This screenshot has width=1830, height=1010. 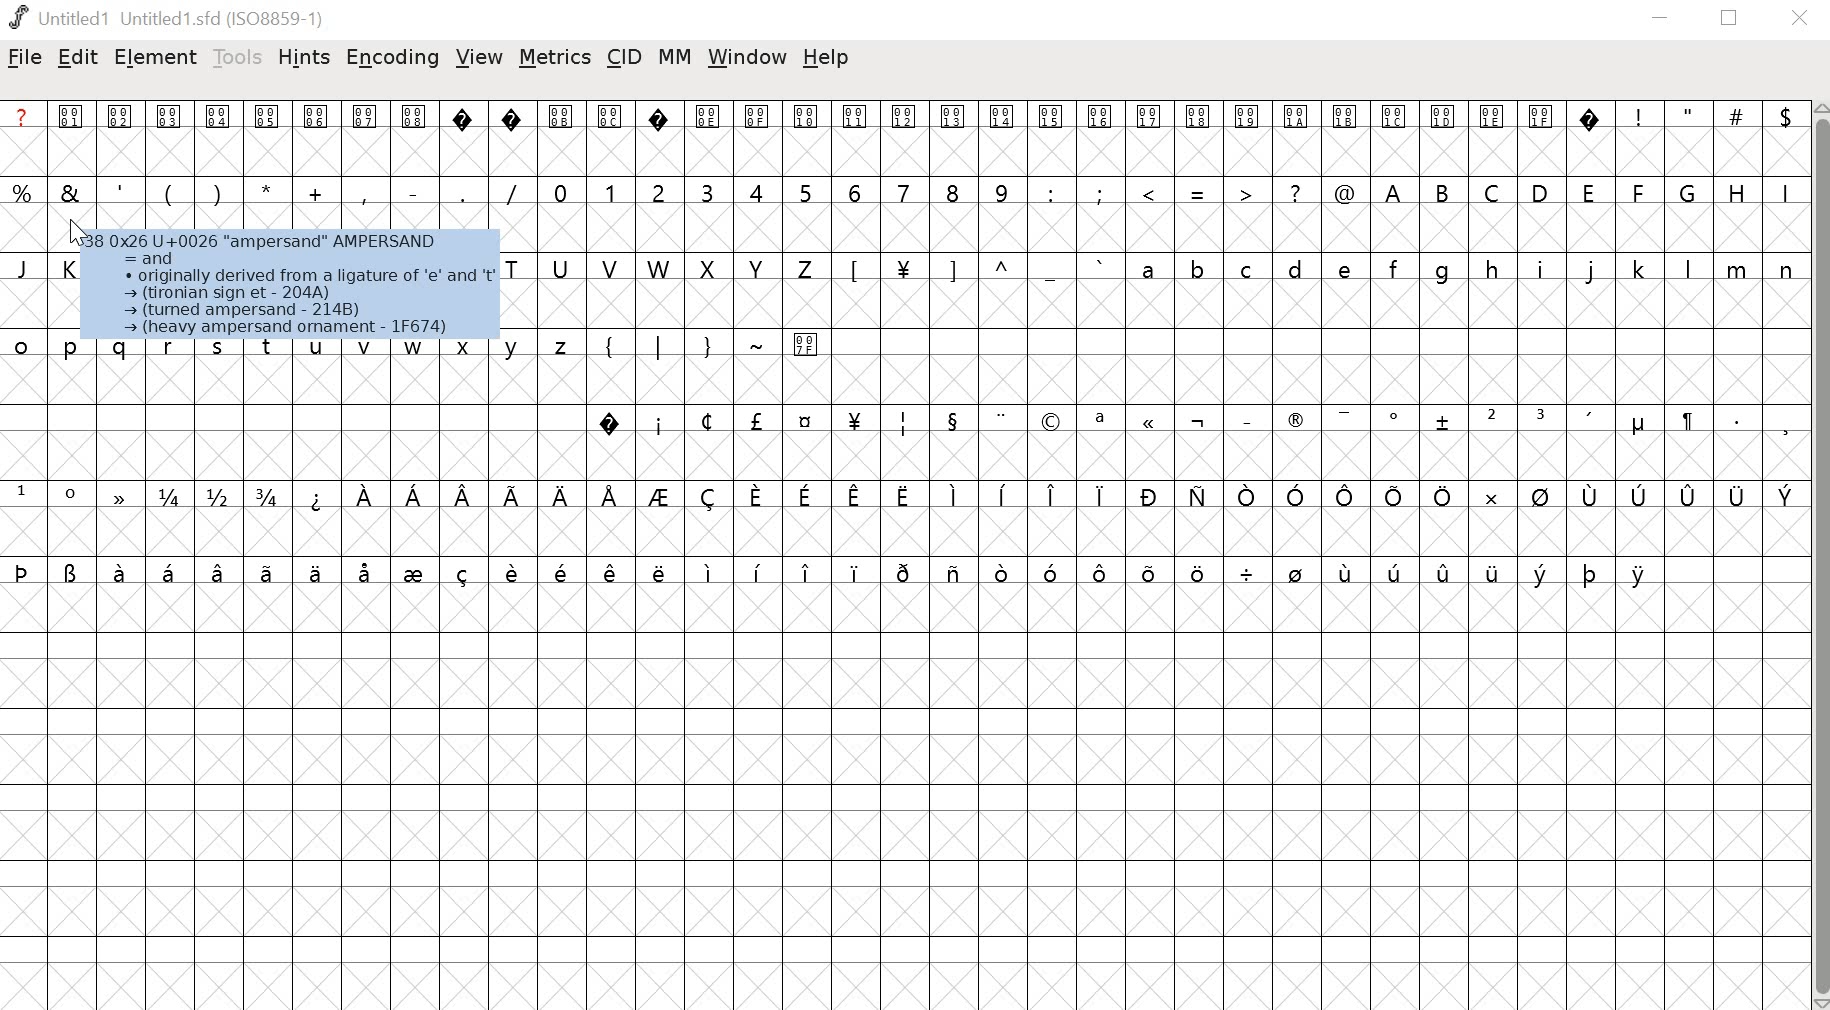 What do you see at coordinates (1345, 417) in the screenshot?
I see `symbol` at bounding box center [1345, 417].